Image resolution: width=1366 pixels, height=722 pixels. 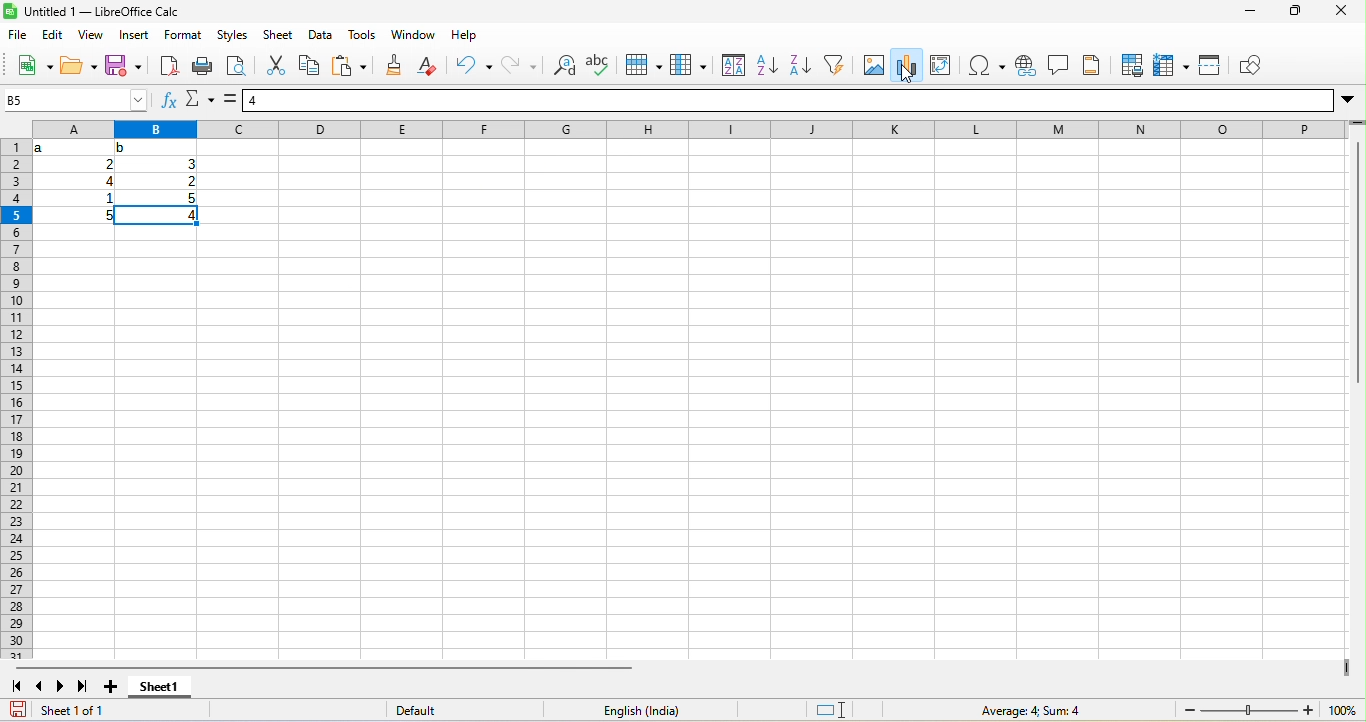 I want to click on text box, so click(x=1058, y=65).